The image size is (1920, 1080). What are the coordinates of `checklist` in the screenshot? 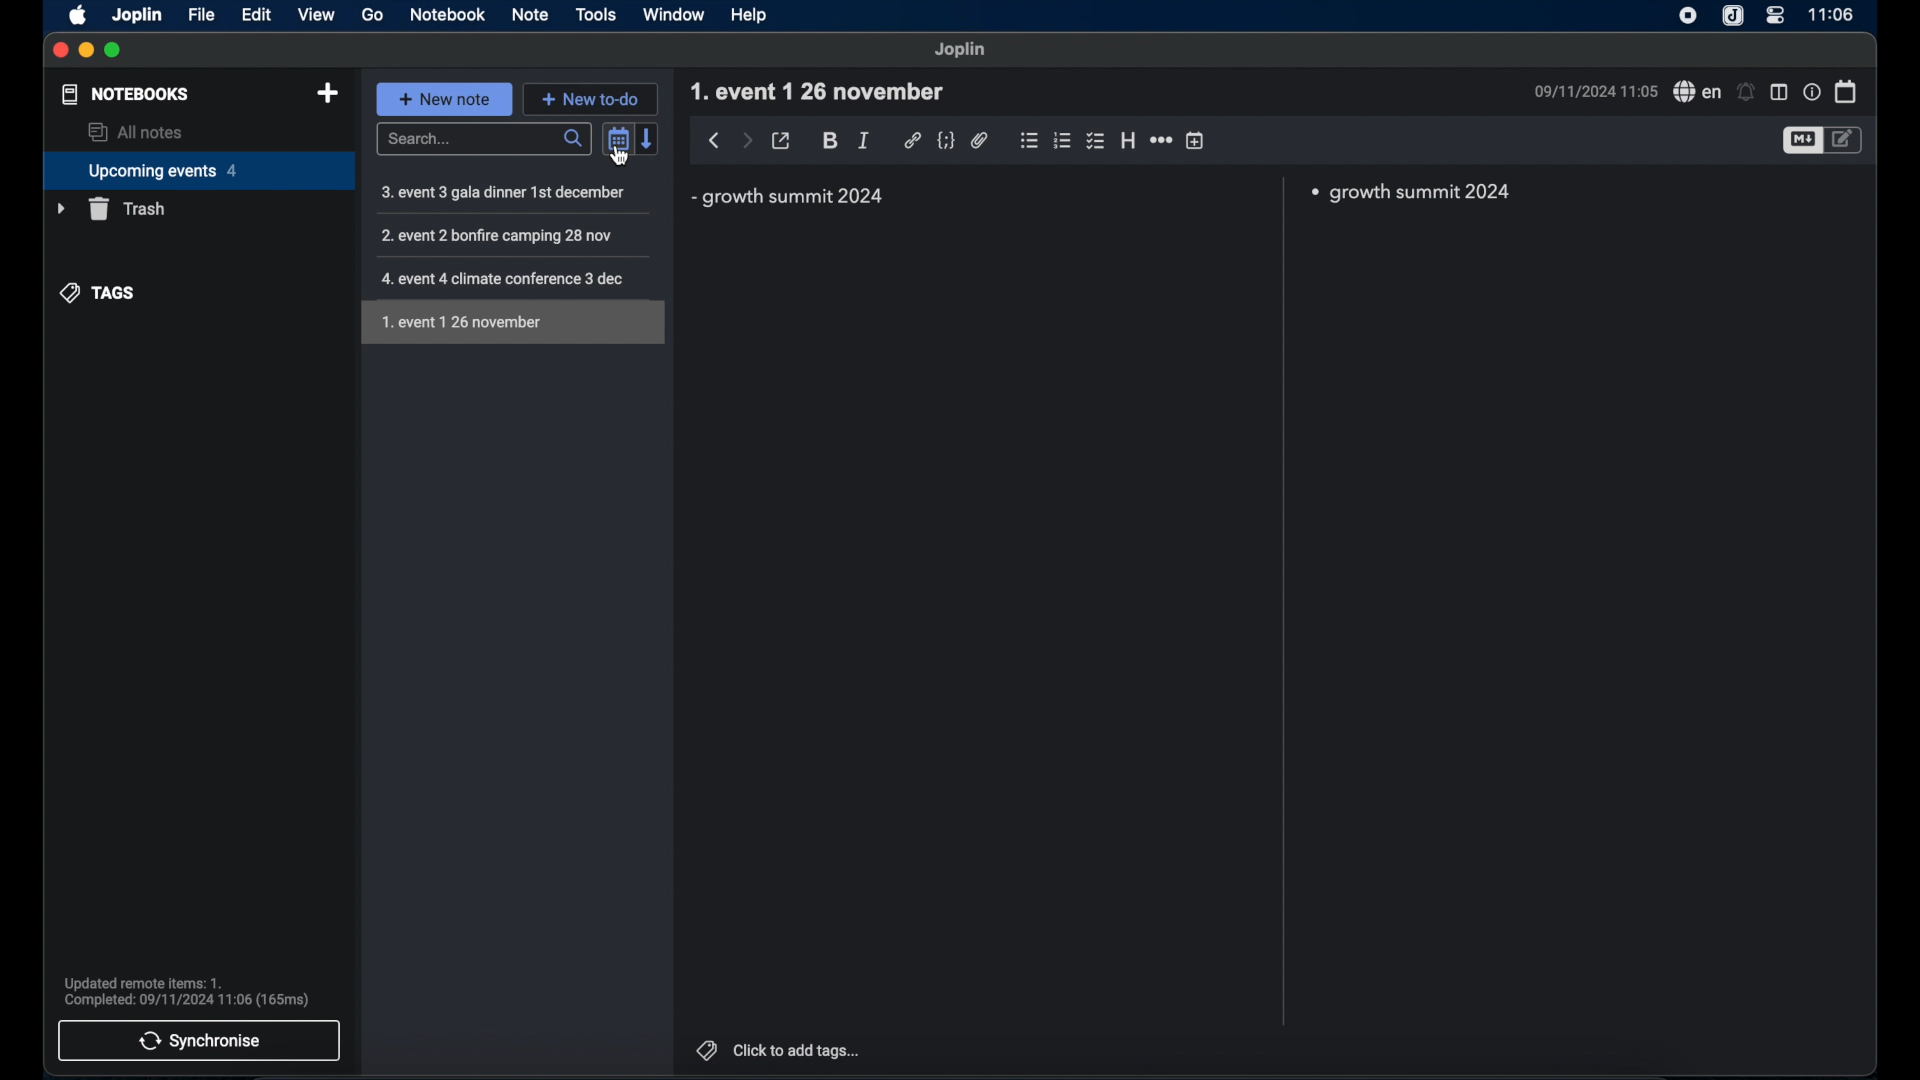 It's located at (1095, 141).